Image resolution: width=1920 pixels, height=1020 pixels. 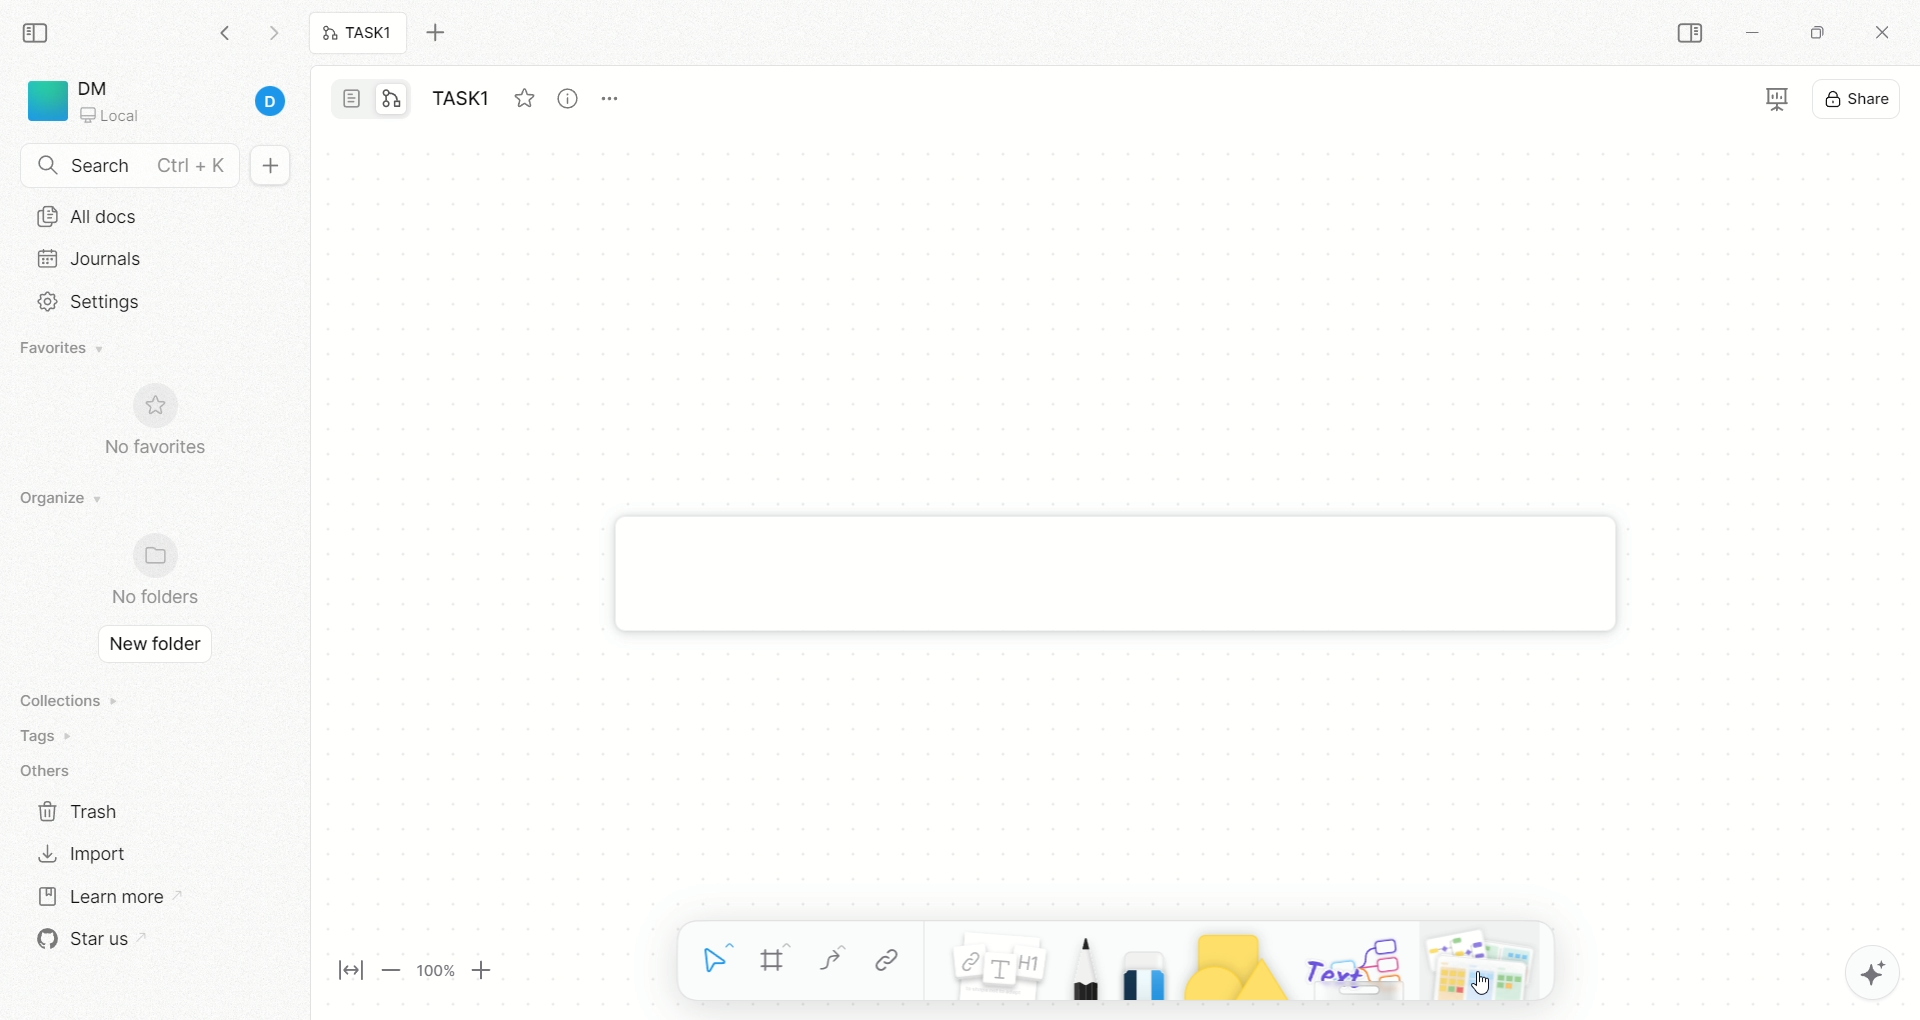 What do you see at coordinates (1079, 963) in the screenshot?
I see `pencil` at bounding box center [1079, 963].